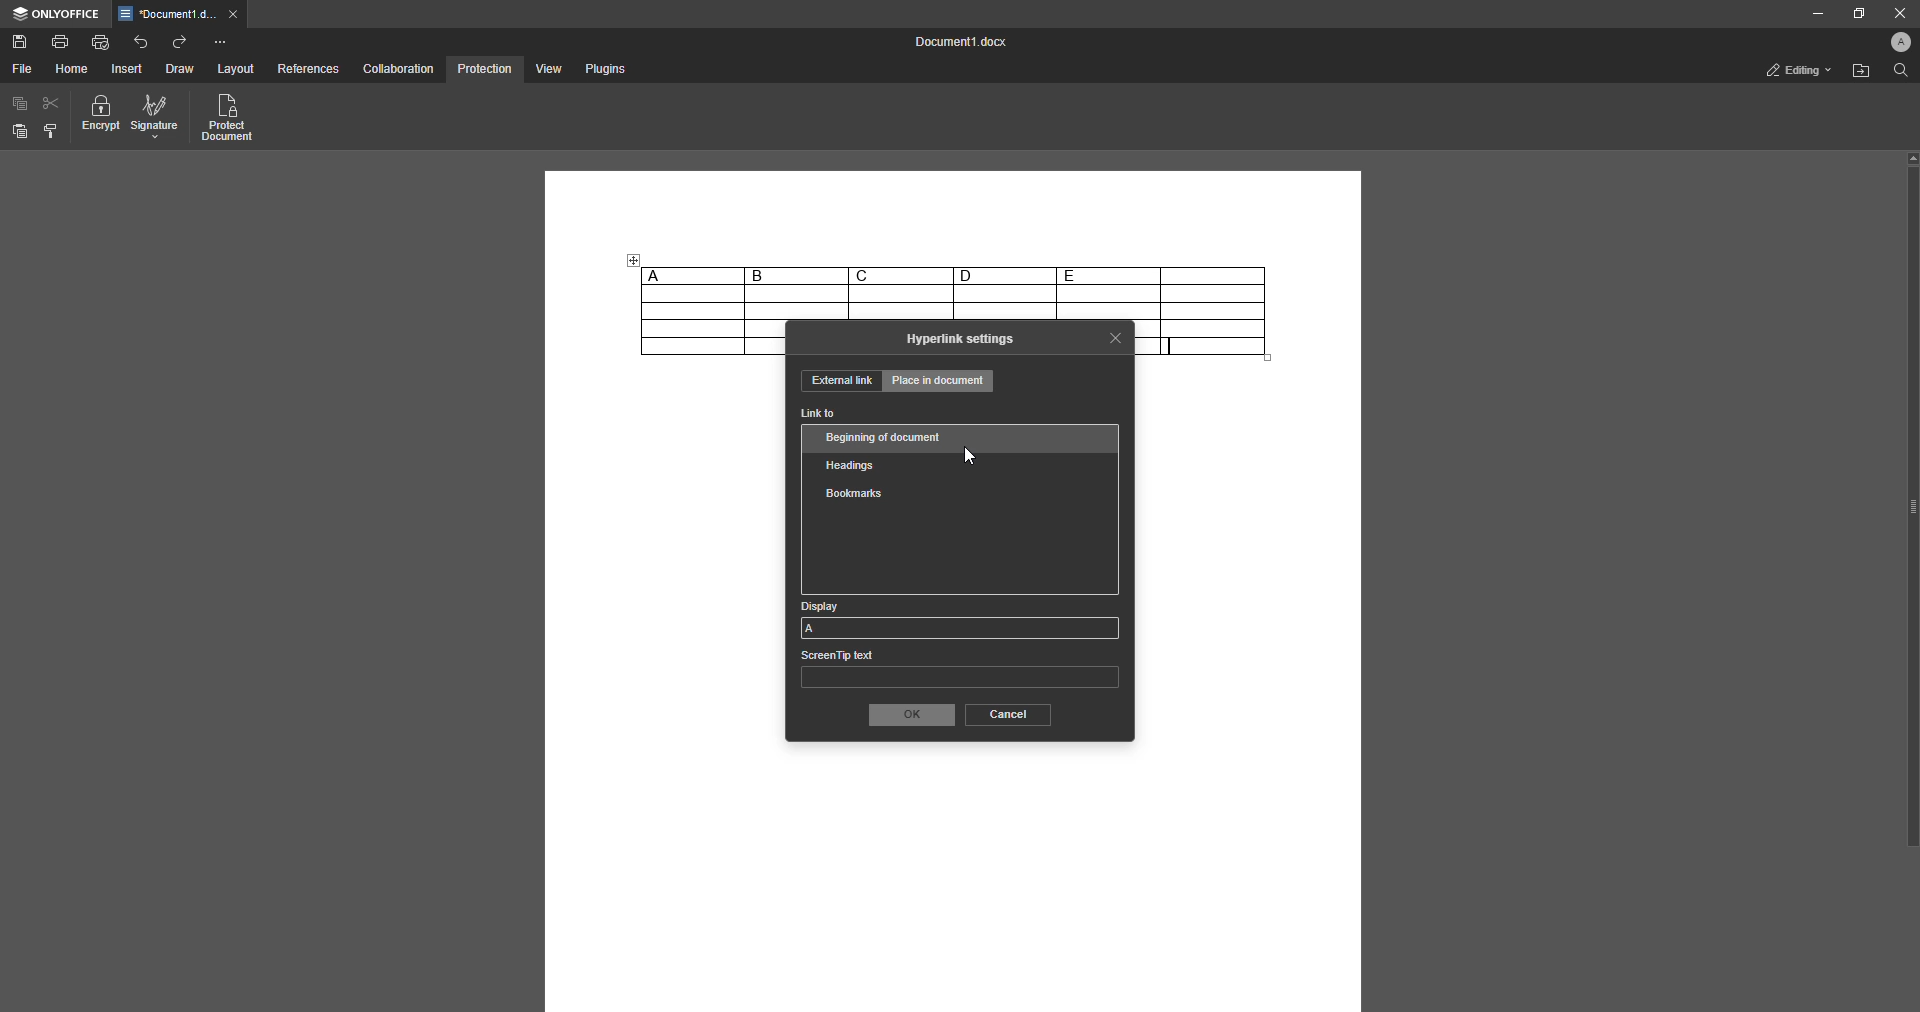 Image resolution: width=1920 pixels, height=1012 pixels. What do you see at coordinates (840, 381) in the screenshot?
I see `External Link` at bounding box center [840, 381].